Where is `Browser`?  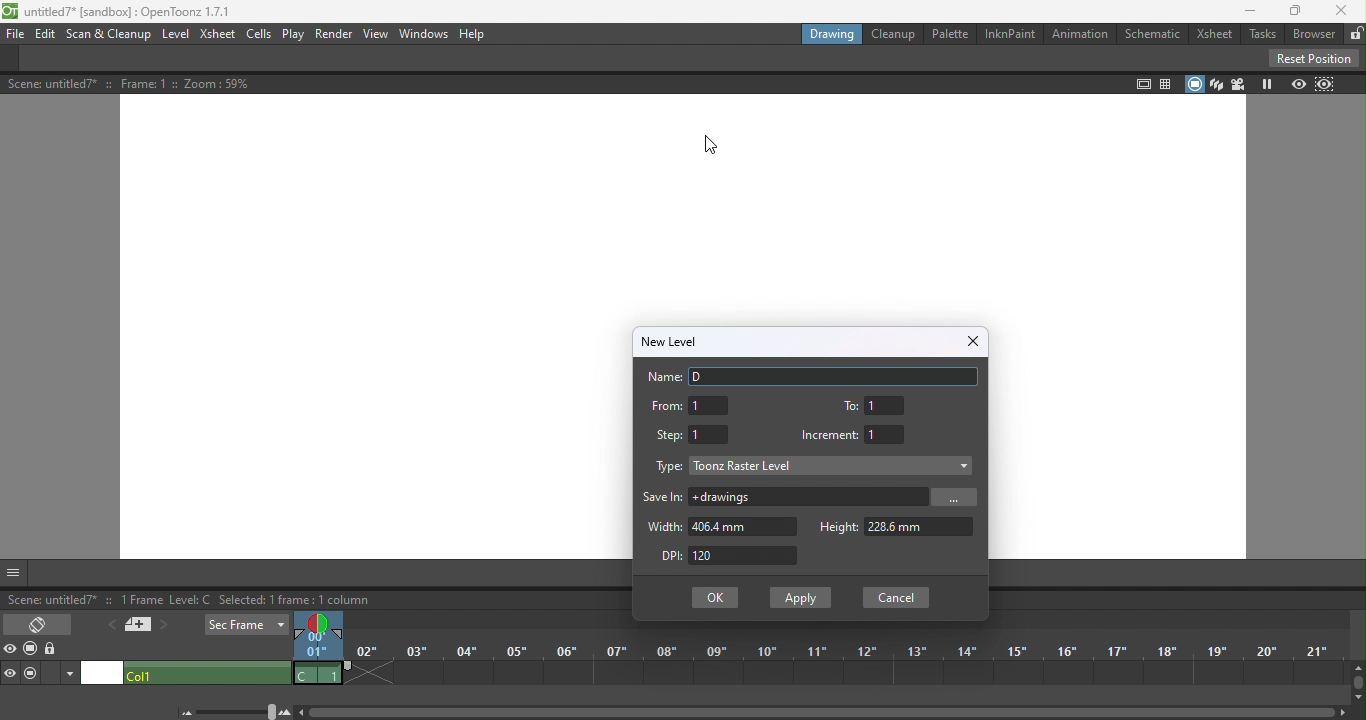 Browser is located at coordinates (1311, 35).